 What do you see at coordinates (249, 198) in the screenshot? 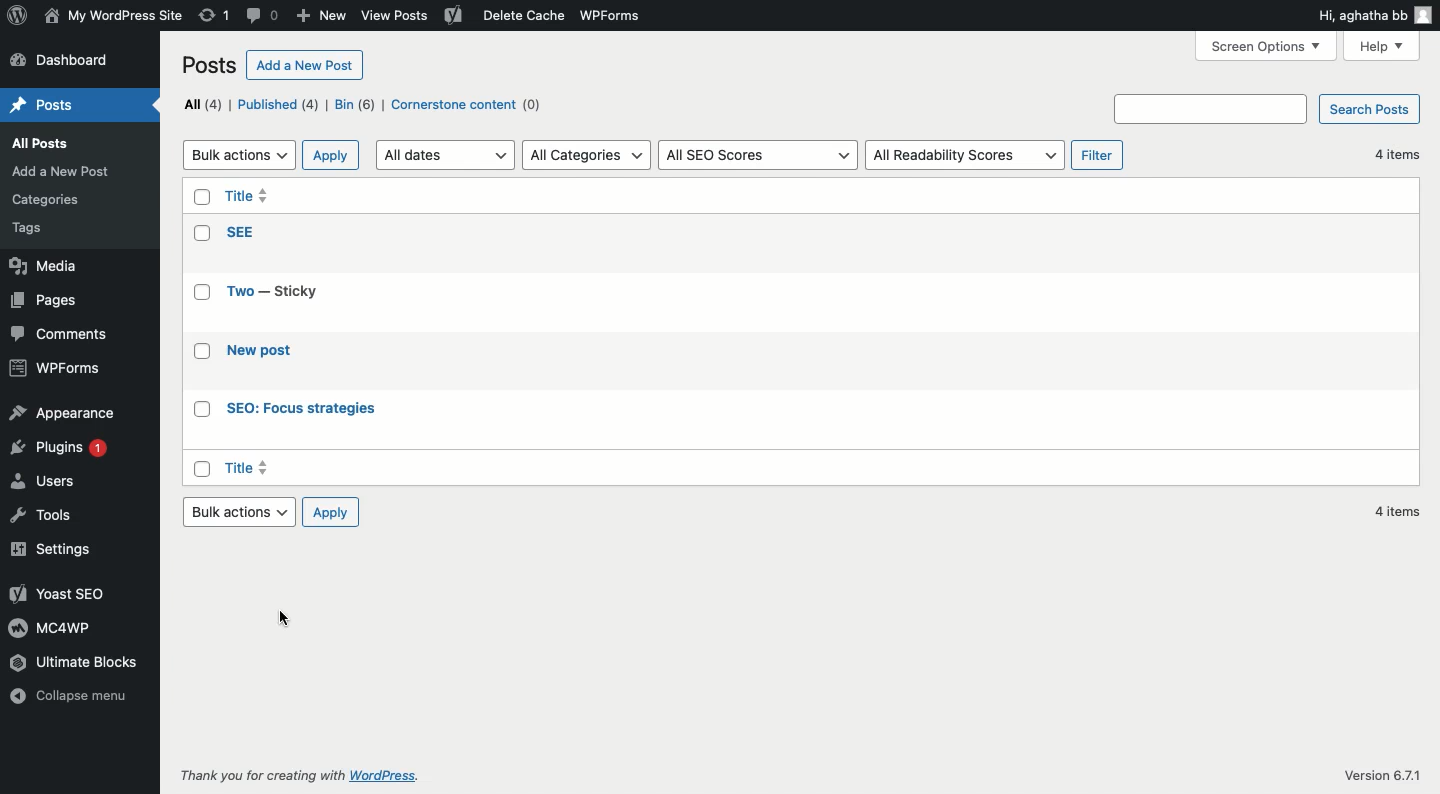
I see `Title` at bounding box center [249, 198].